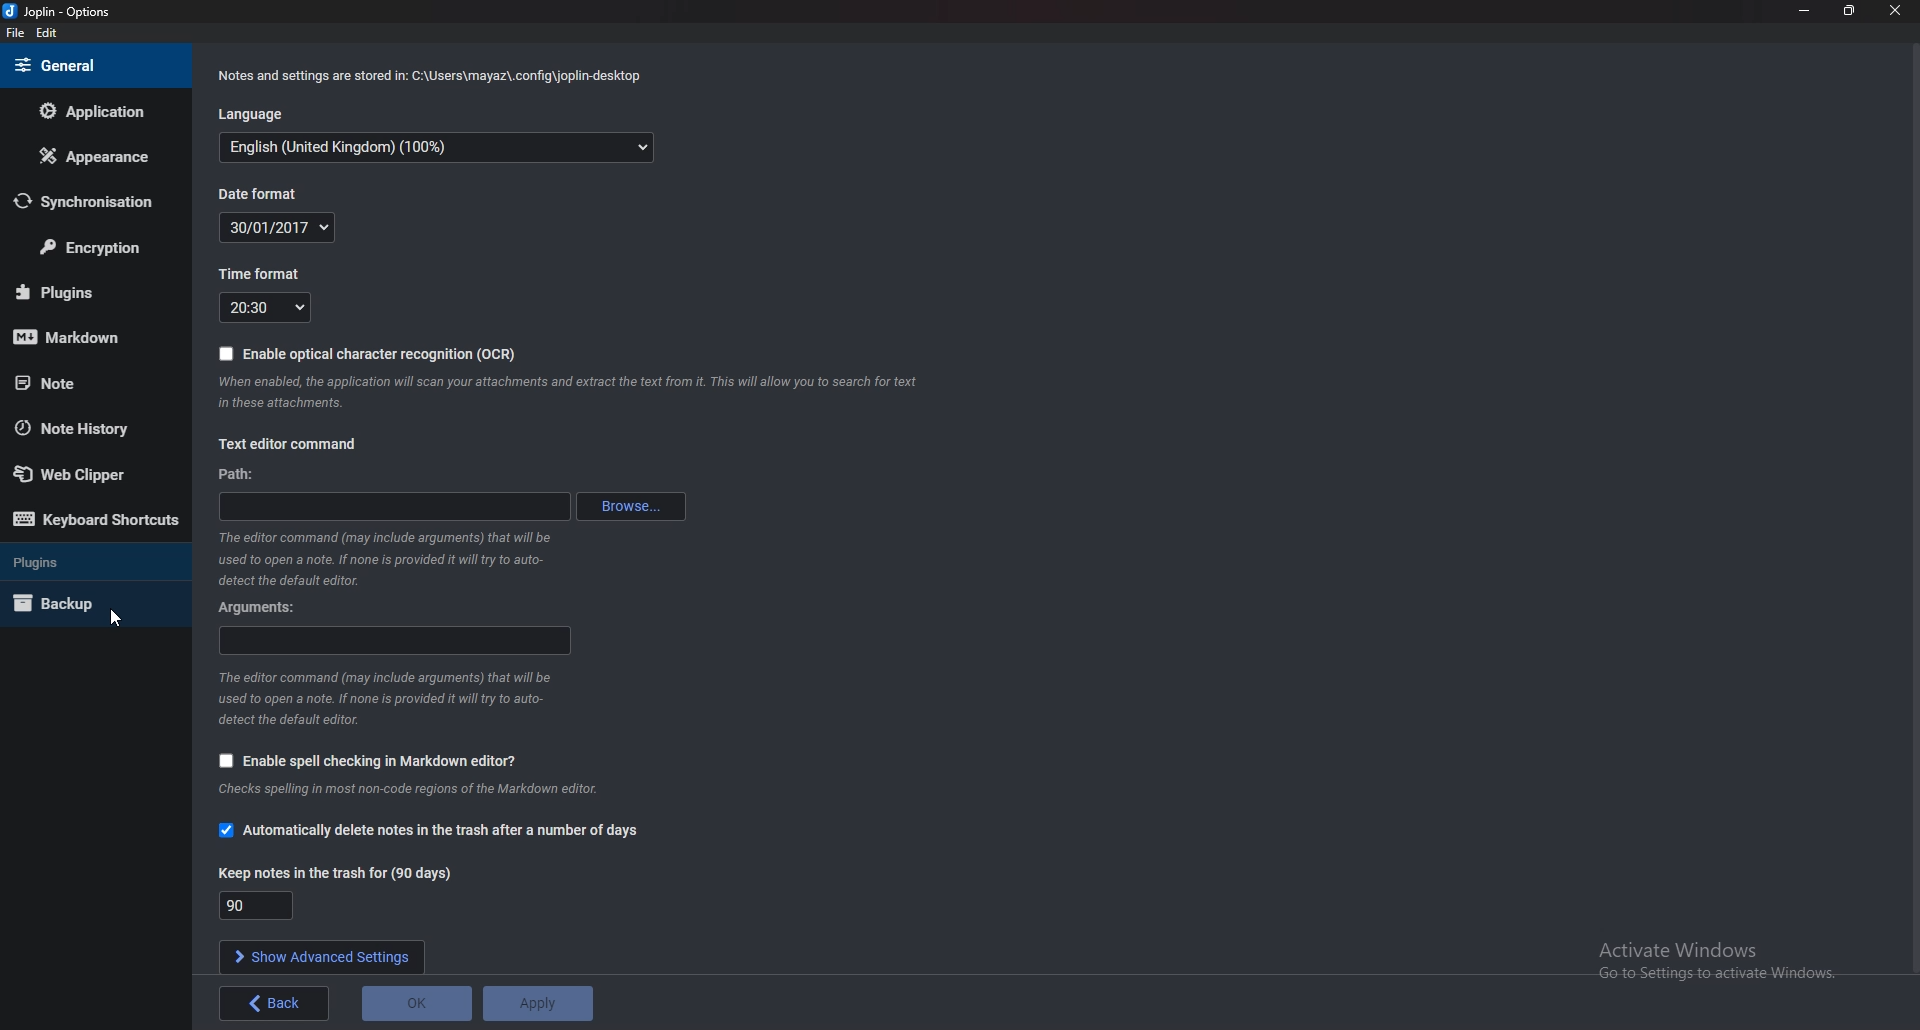 Image resolution: width=1920 pixels, height=1030 pixels. Describe the element at coordinates (88, 111) in the screenshot. I see `Application` at that location.